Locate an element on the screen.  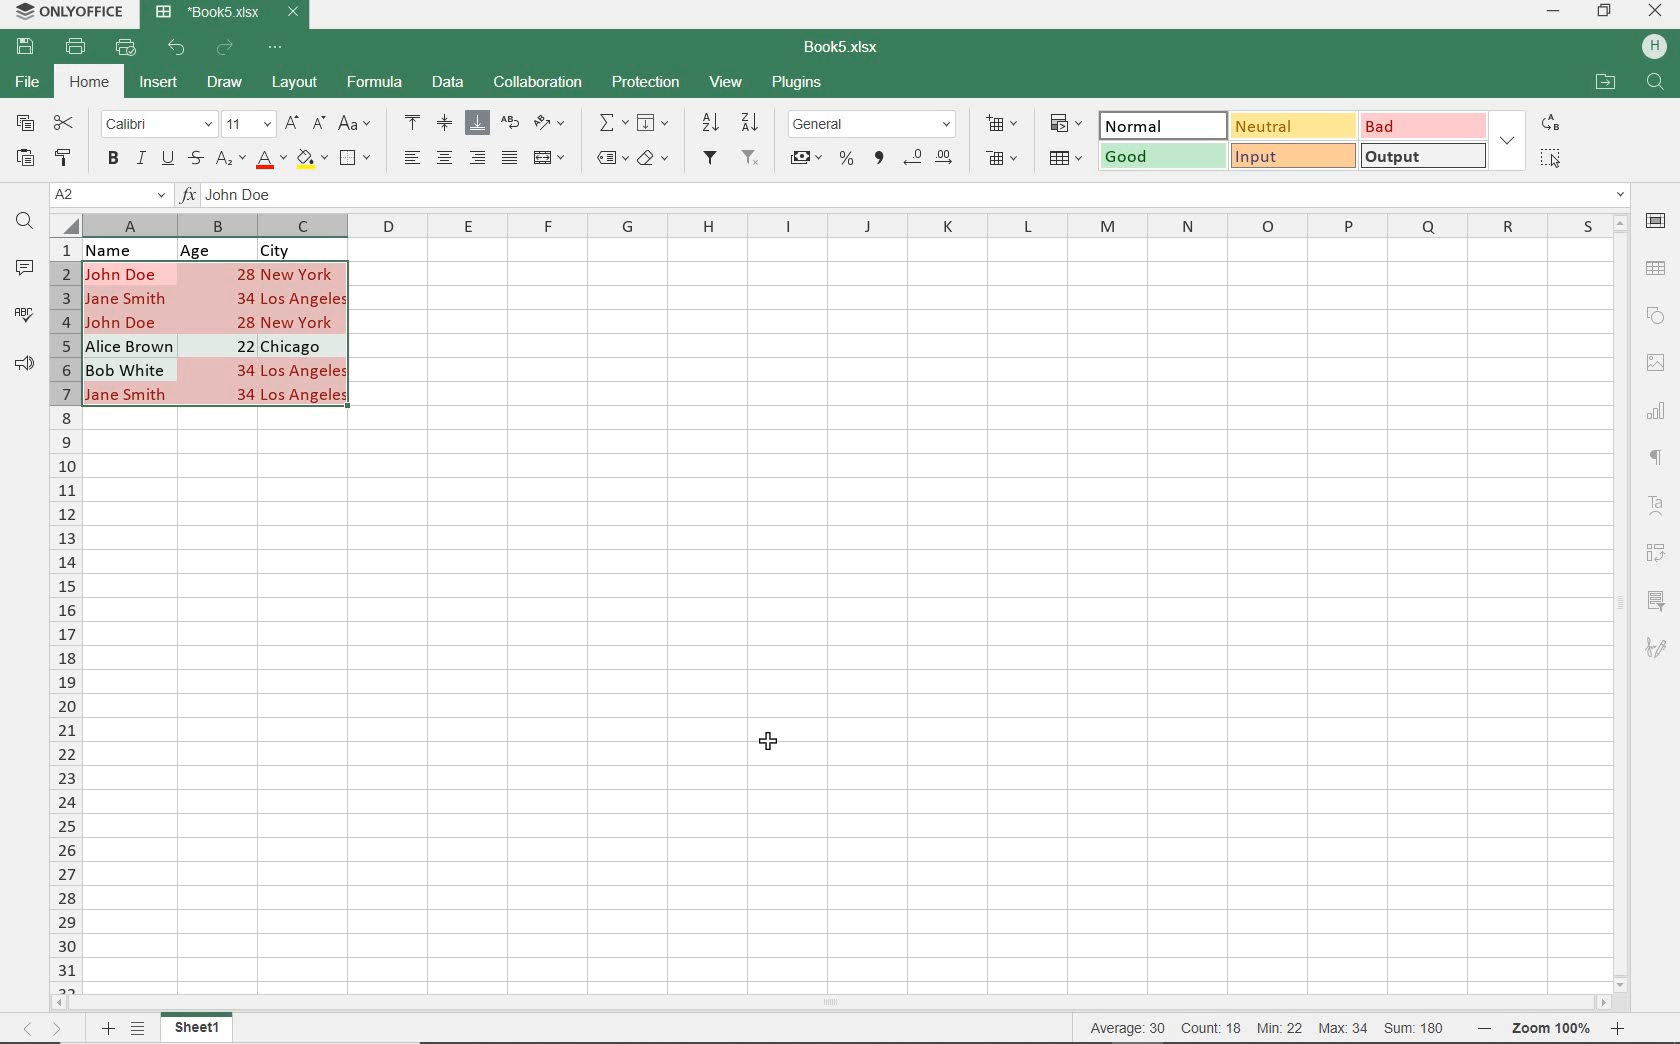
NORMAL is located at coordinates (1153, 126).